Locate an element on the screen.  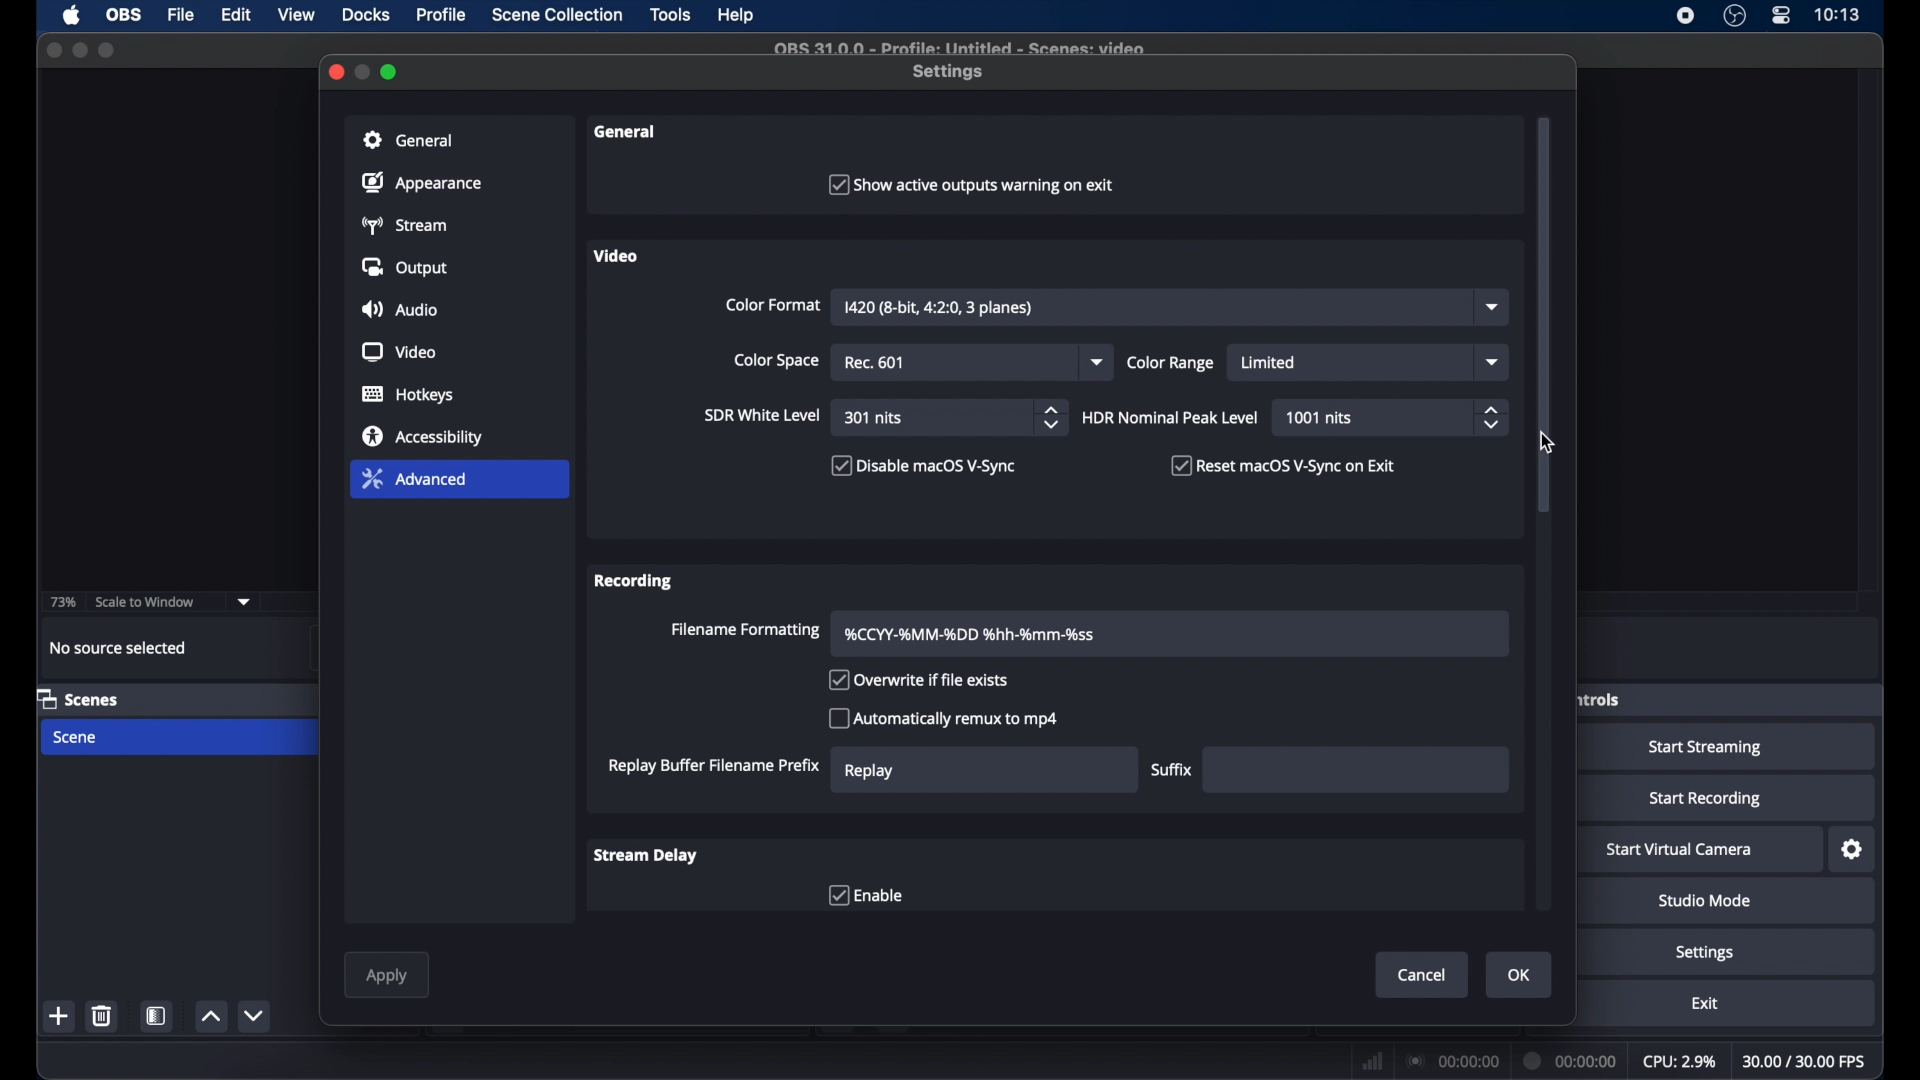
docks is located at coordinates (367, 15).